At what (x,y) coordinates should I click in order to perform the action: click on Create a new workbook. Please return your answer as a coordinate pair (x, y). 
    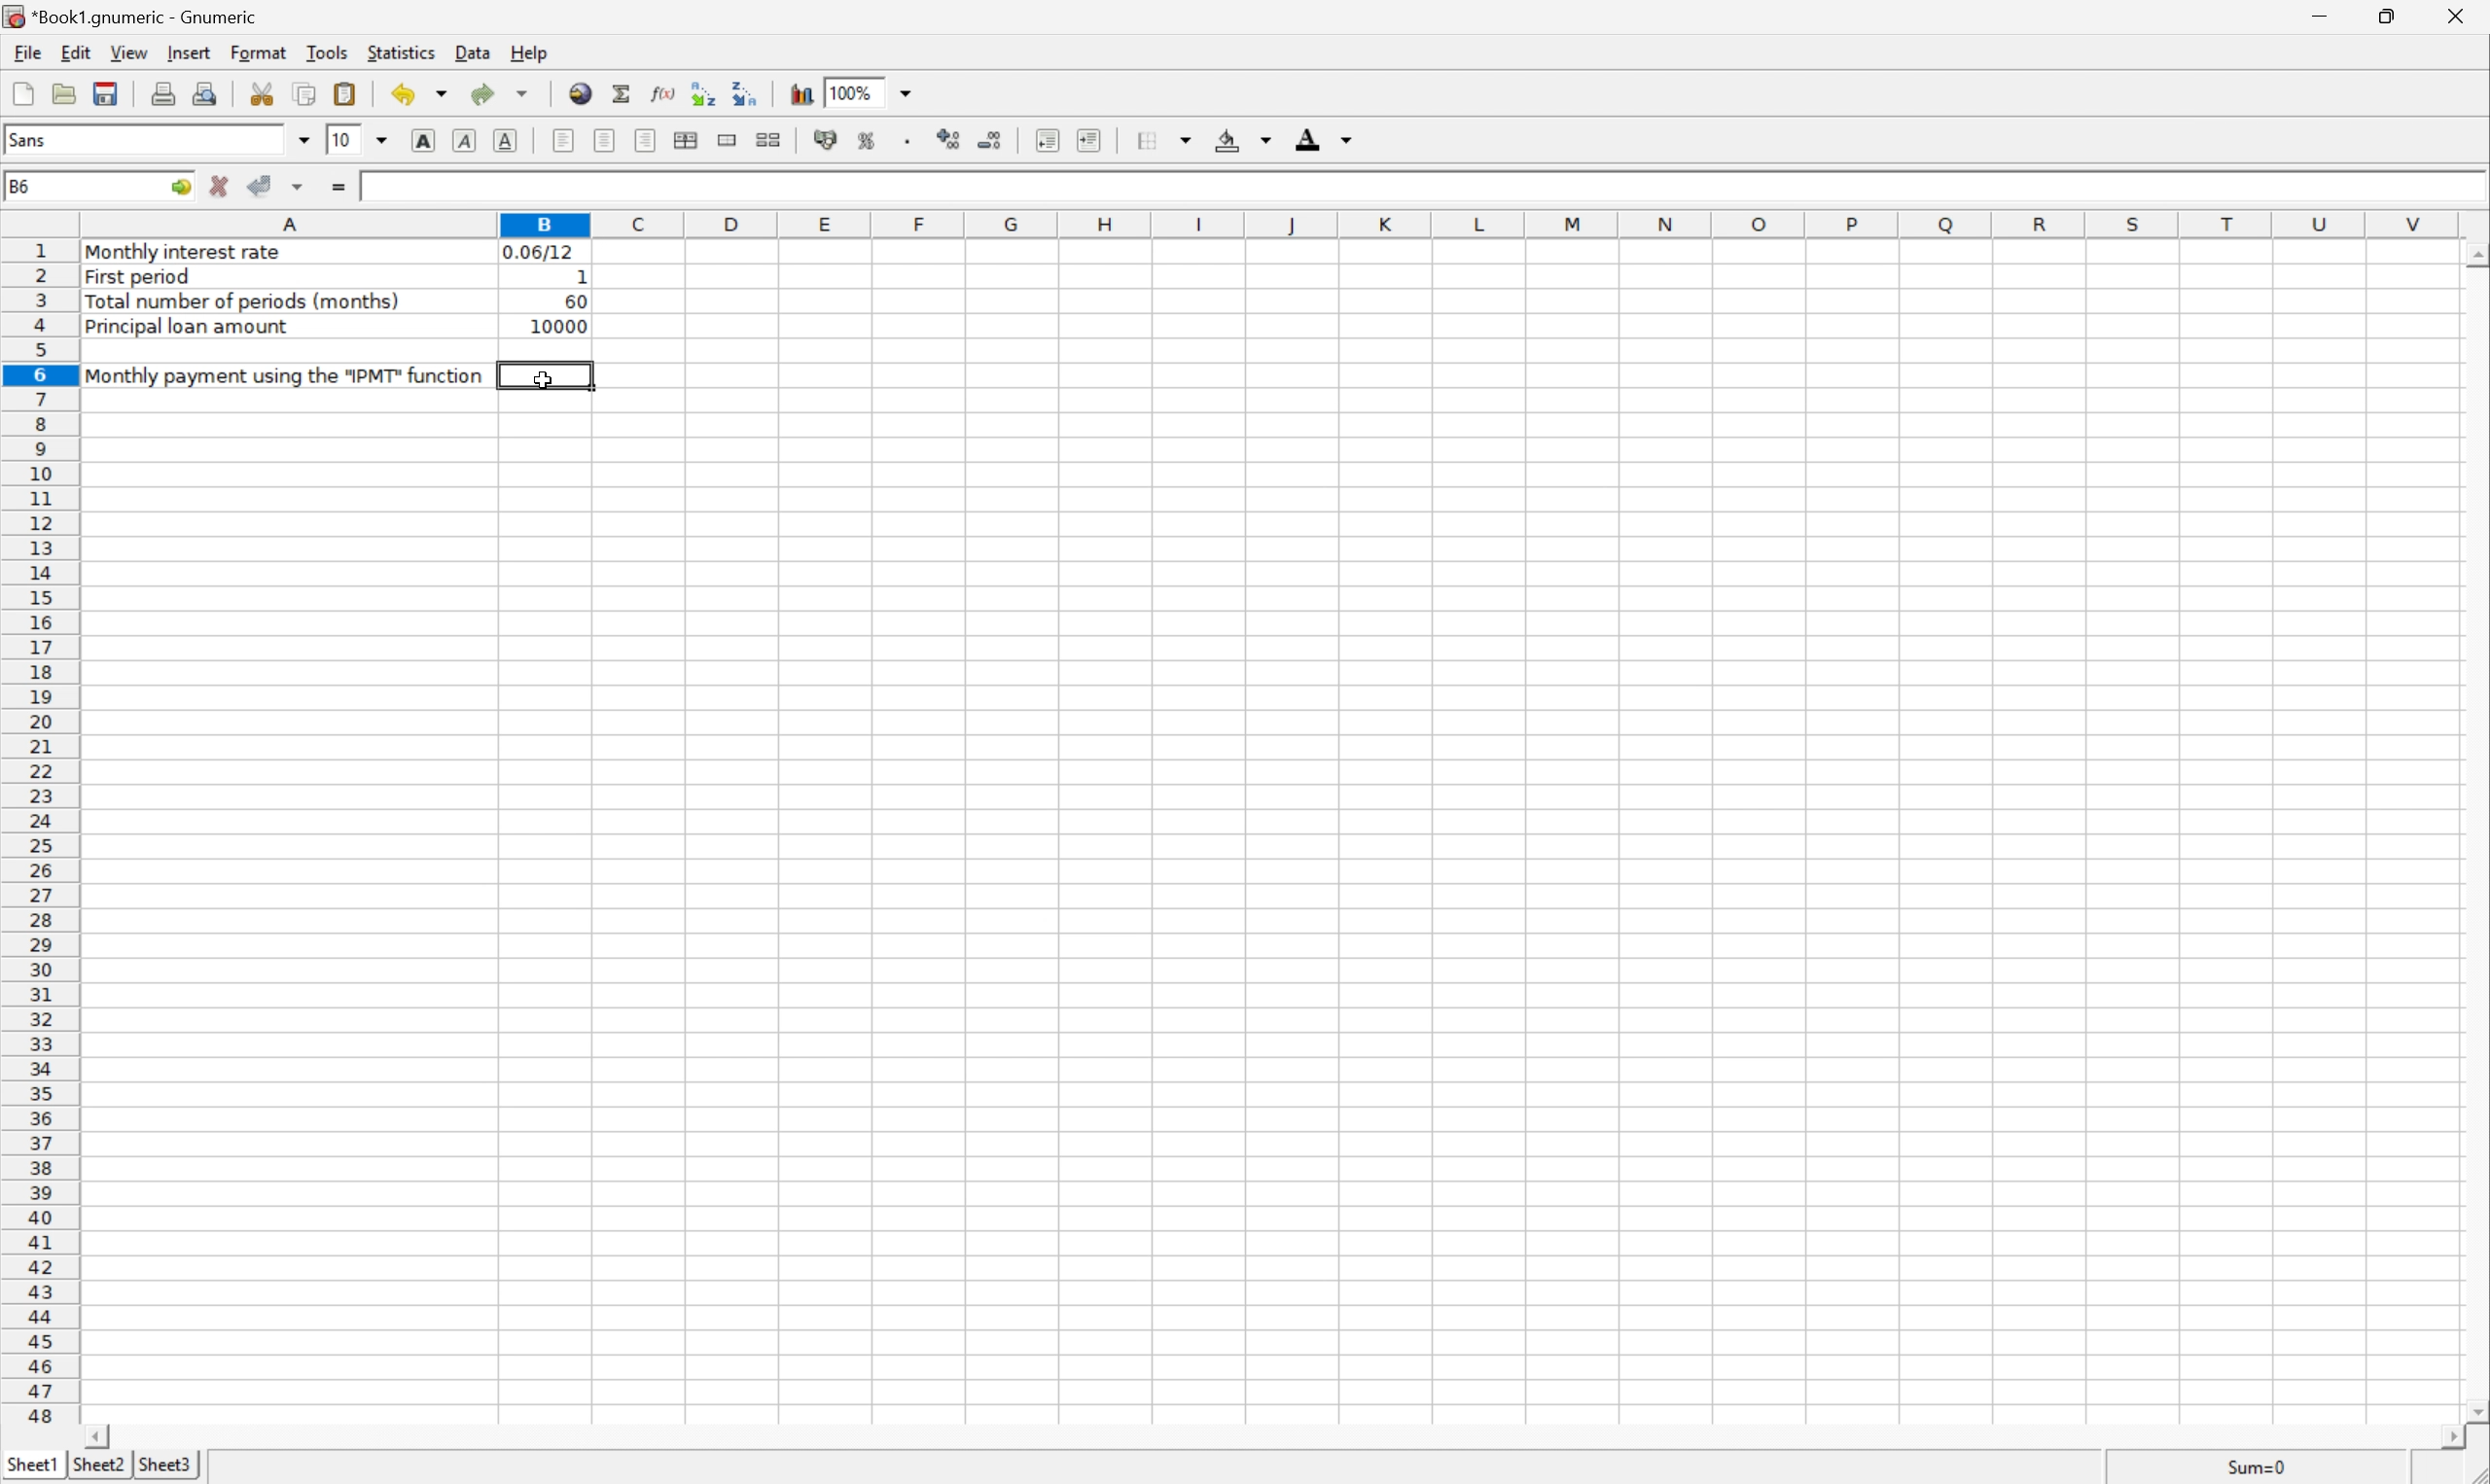
    Looking at the image, I should click on (20, 93).